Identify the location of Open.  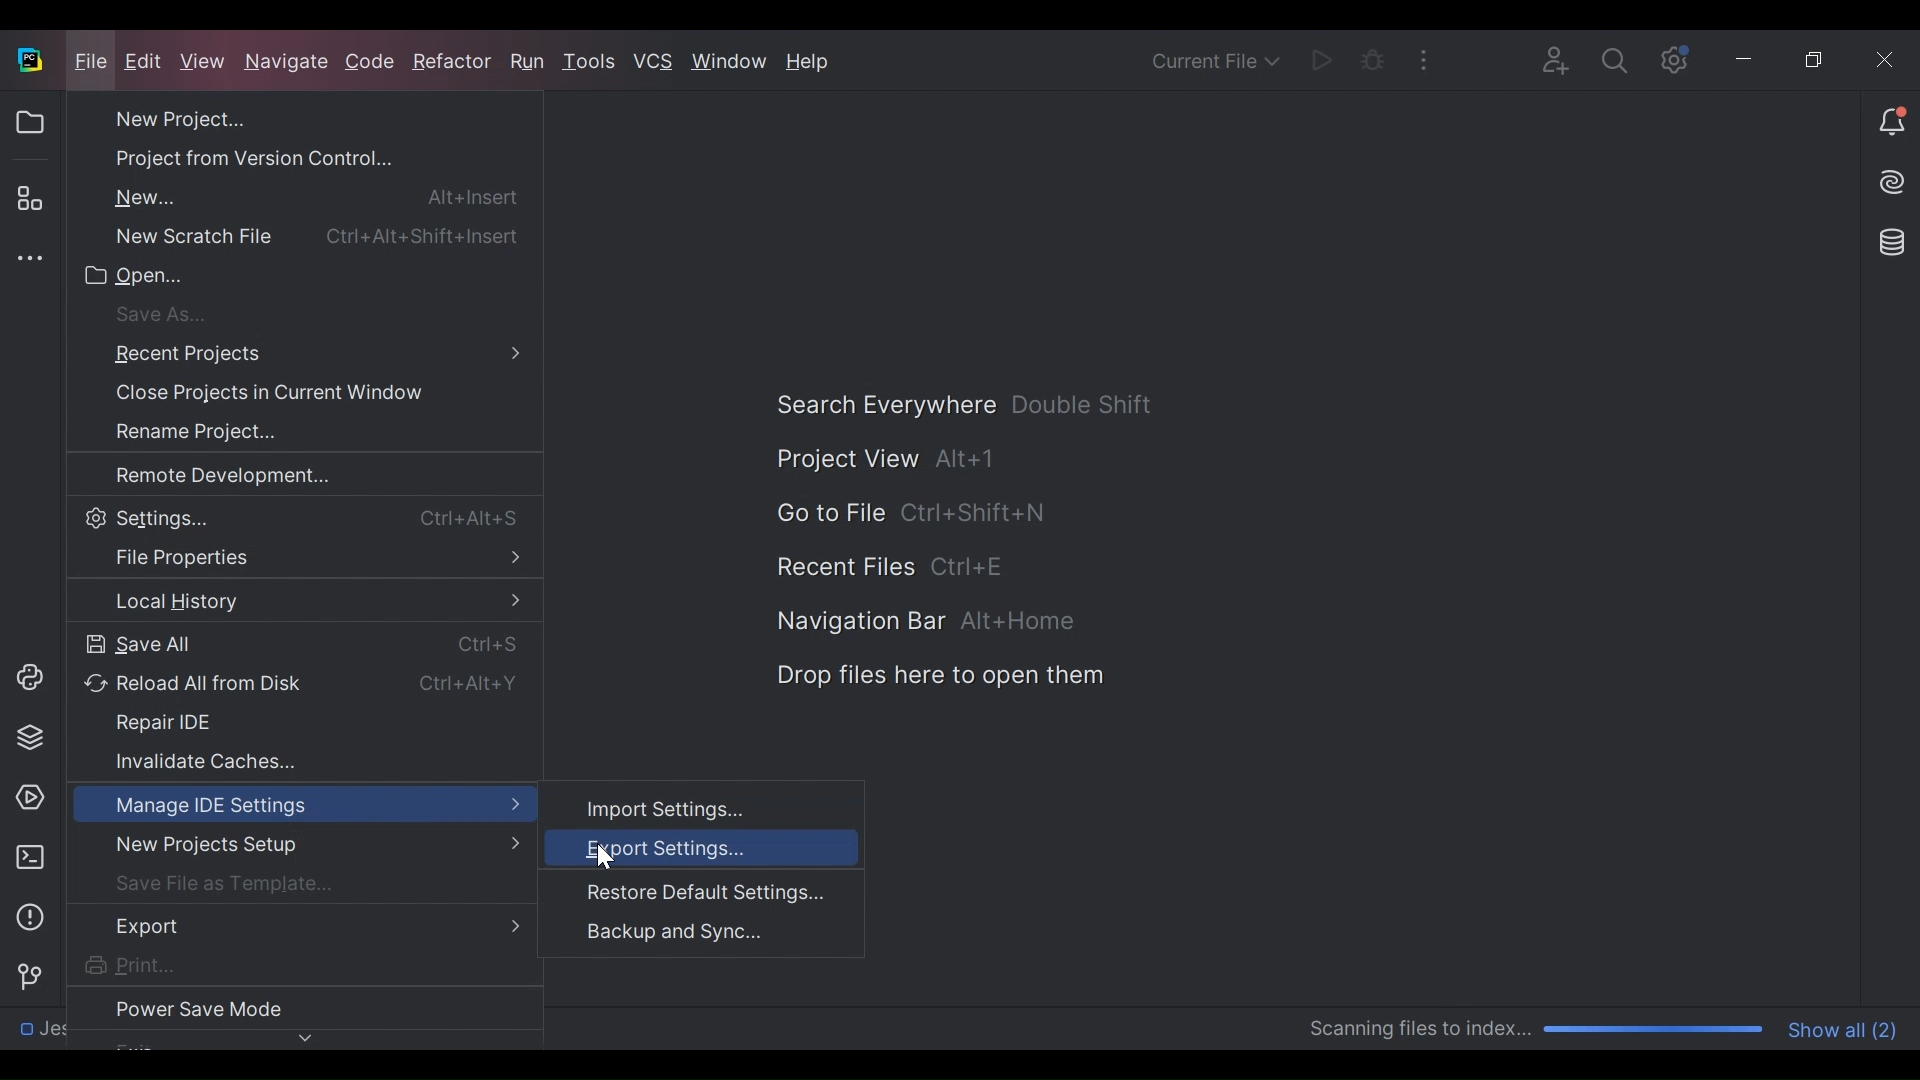
(270, 275).